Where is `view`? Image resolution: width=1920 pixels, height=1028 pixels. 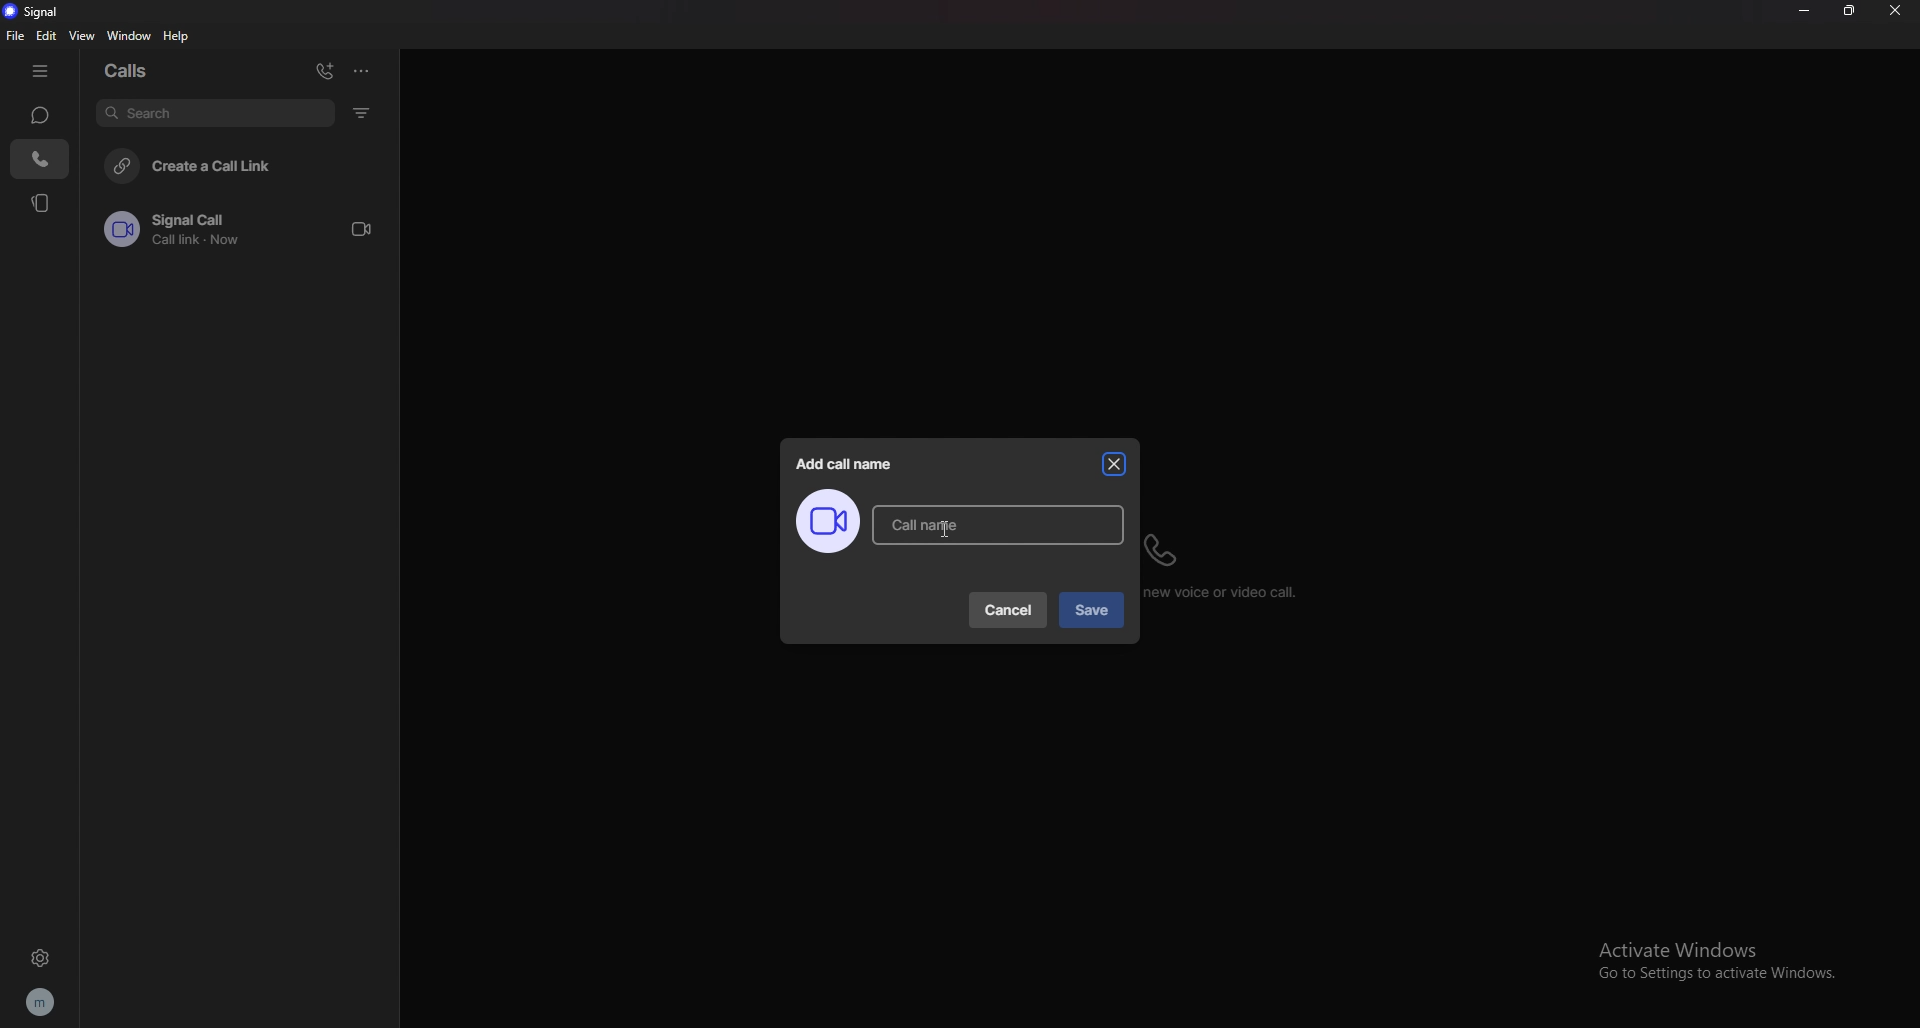 view is located at coordinates (83, 35).